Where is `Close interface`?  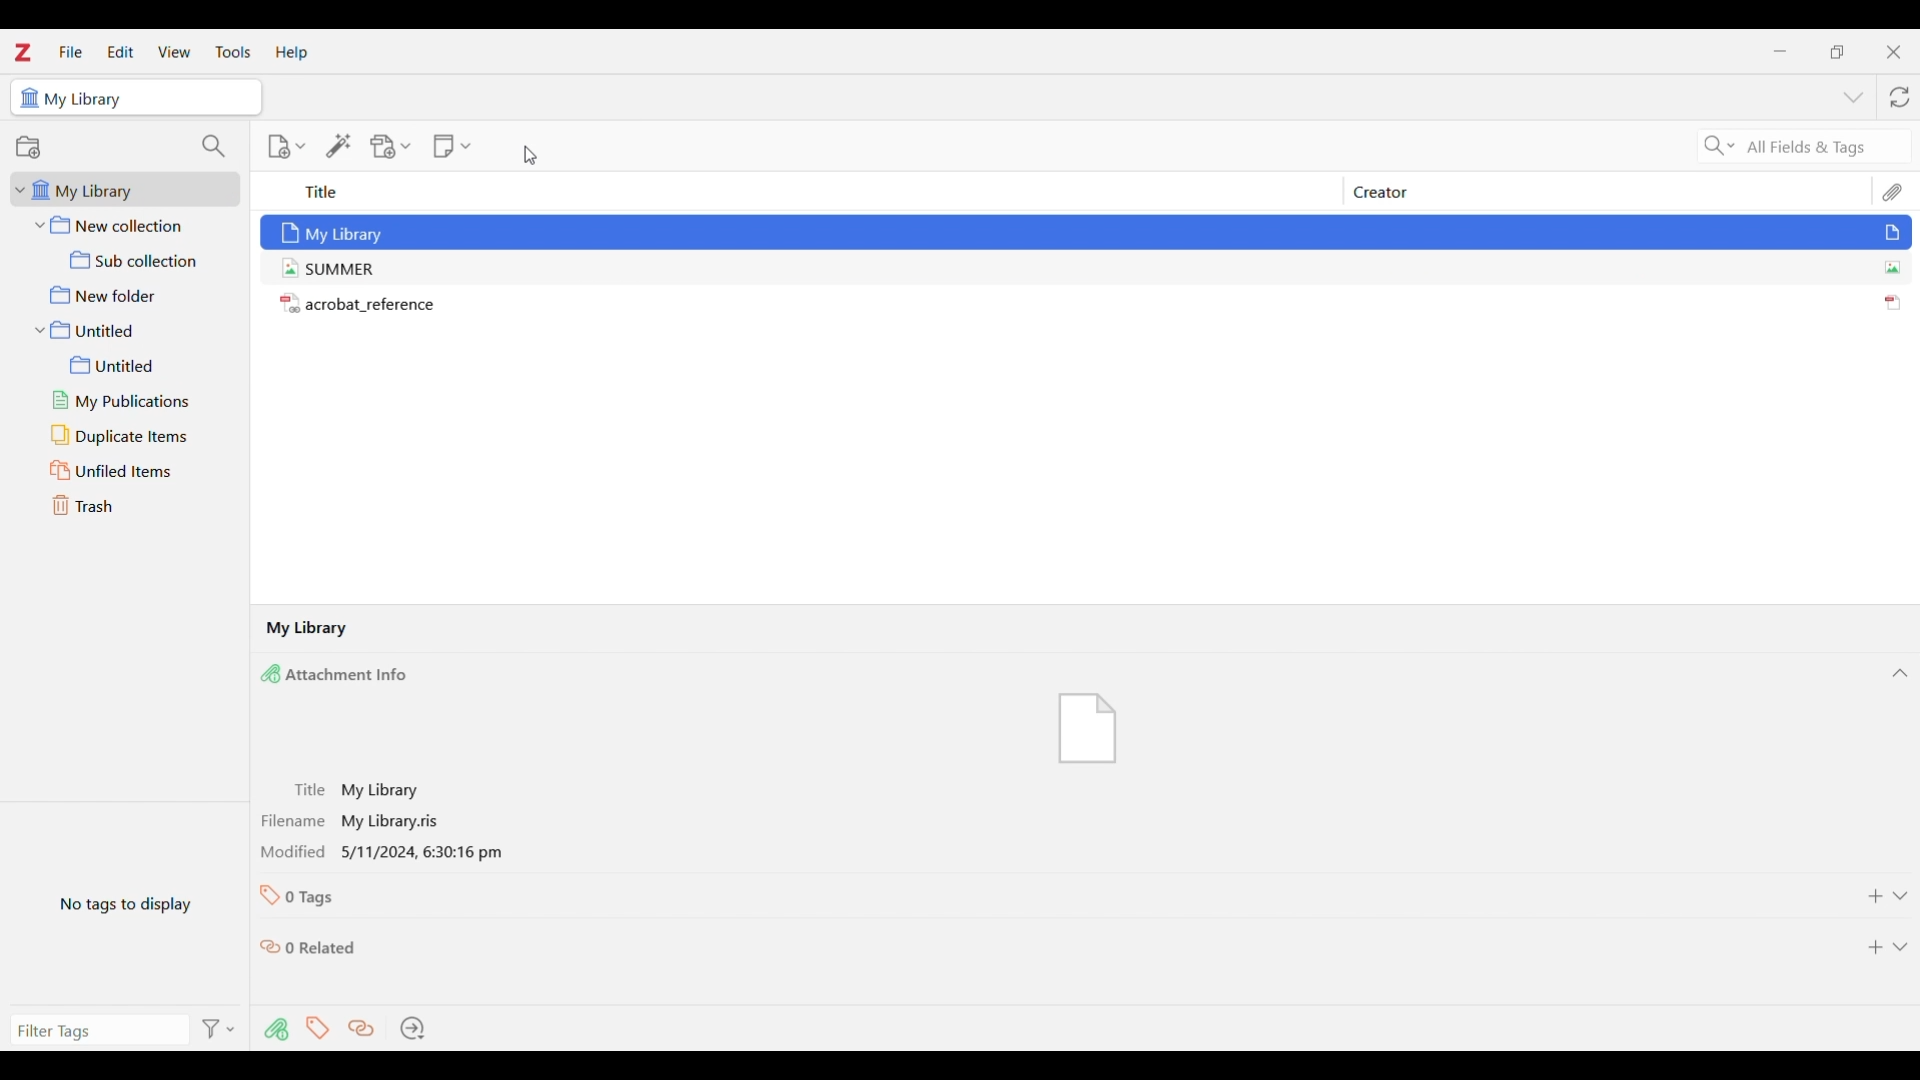
Close interface is located at coordinates (1893, 52).